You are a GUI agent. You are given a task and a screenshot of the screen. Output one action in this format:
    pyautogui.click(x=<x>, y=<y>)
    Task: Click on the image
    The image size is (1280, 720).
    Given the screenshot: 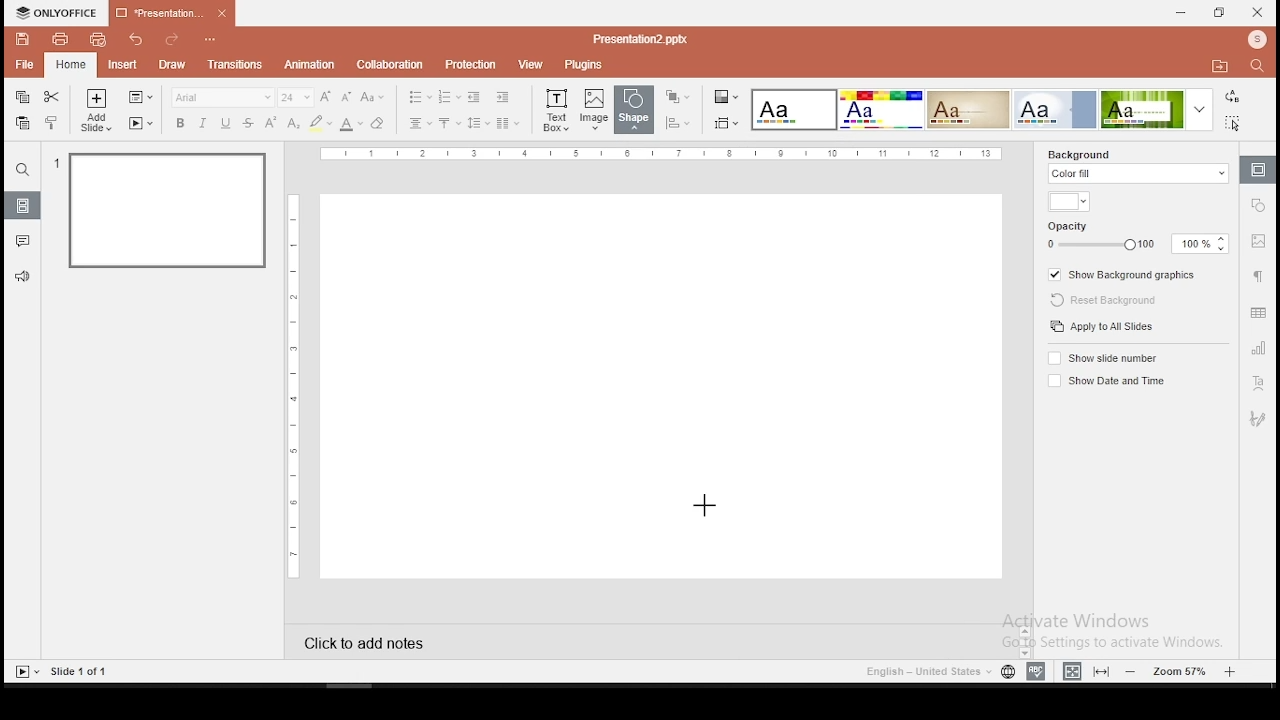 What is the action you would take?
    pyautogui.click(x=595, y=109)
    